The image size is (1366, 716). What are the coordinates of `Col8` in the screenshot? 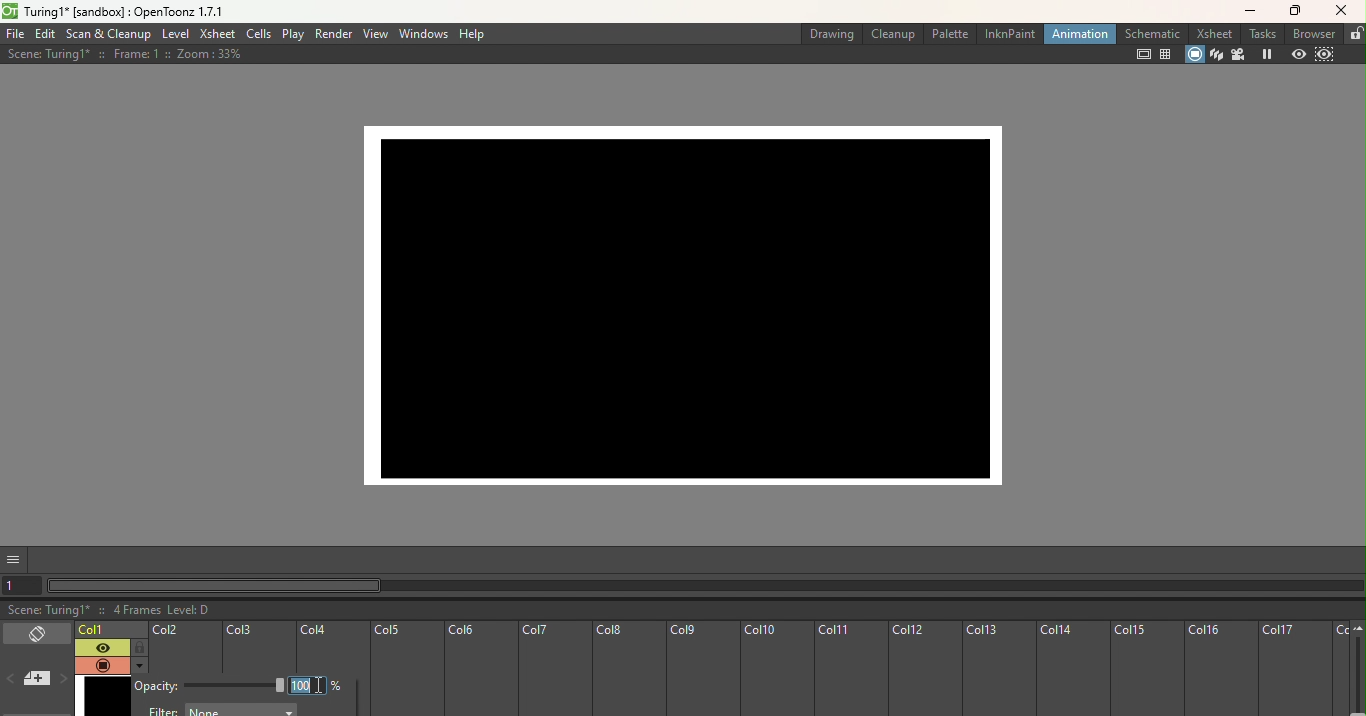 It's located at (627, 669).